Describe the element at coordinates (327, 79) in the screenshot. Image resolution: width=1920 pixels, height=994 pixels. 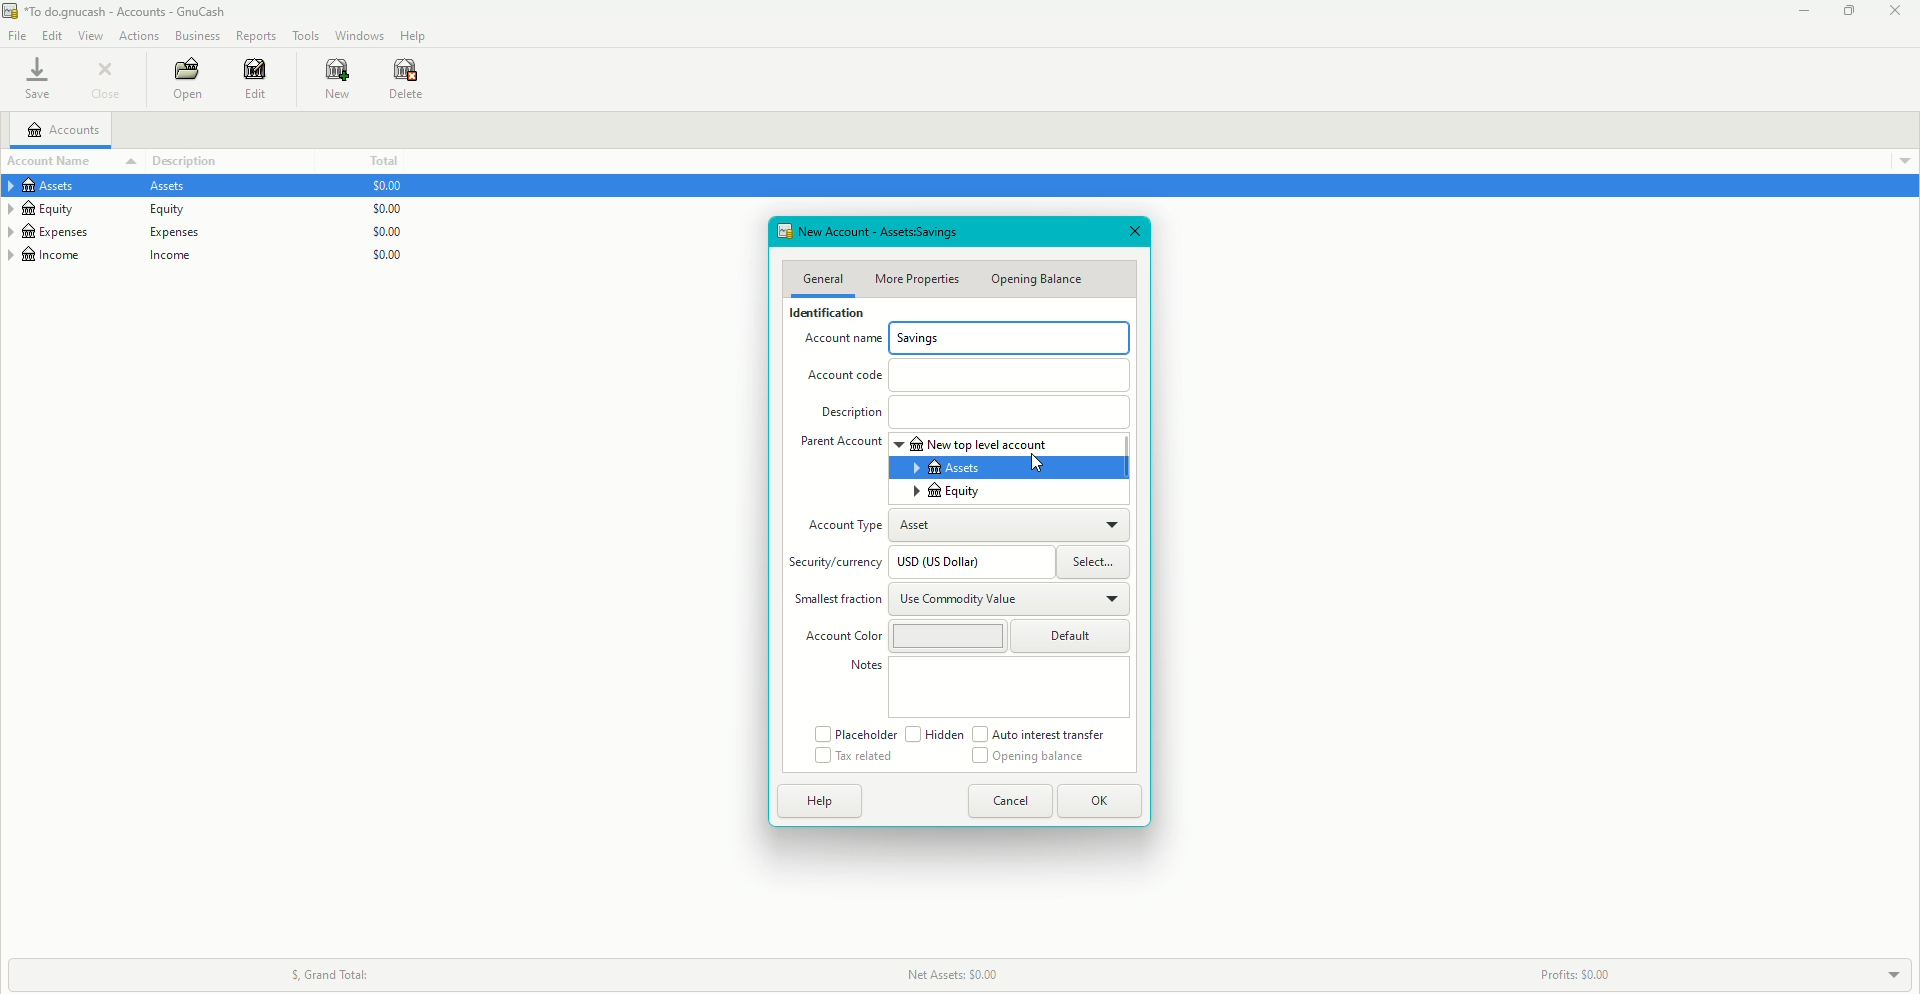
I see `New` at that location.